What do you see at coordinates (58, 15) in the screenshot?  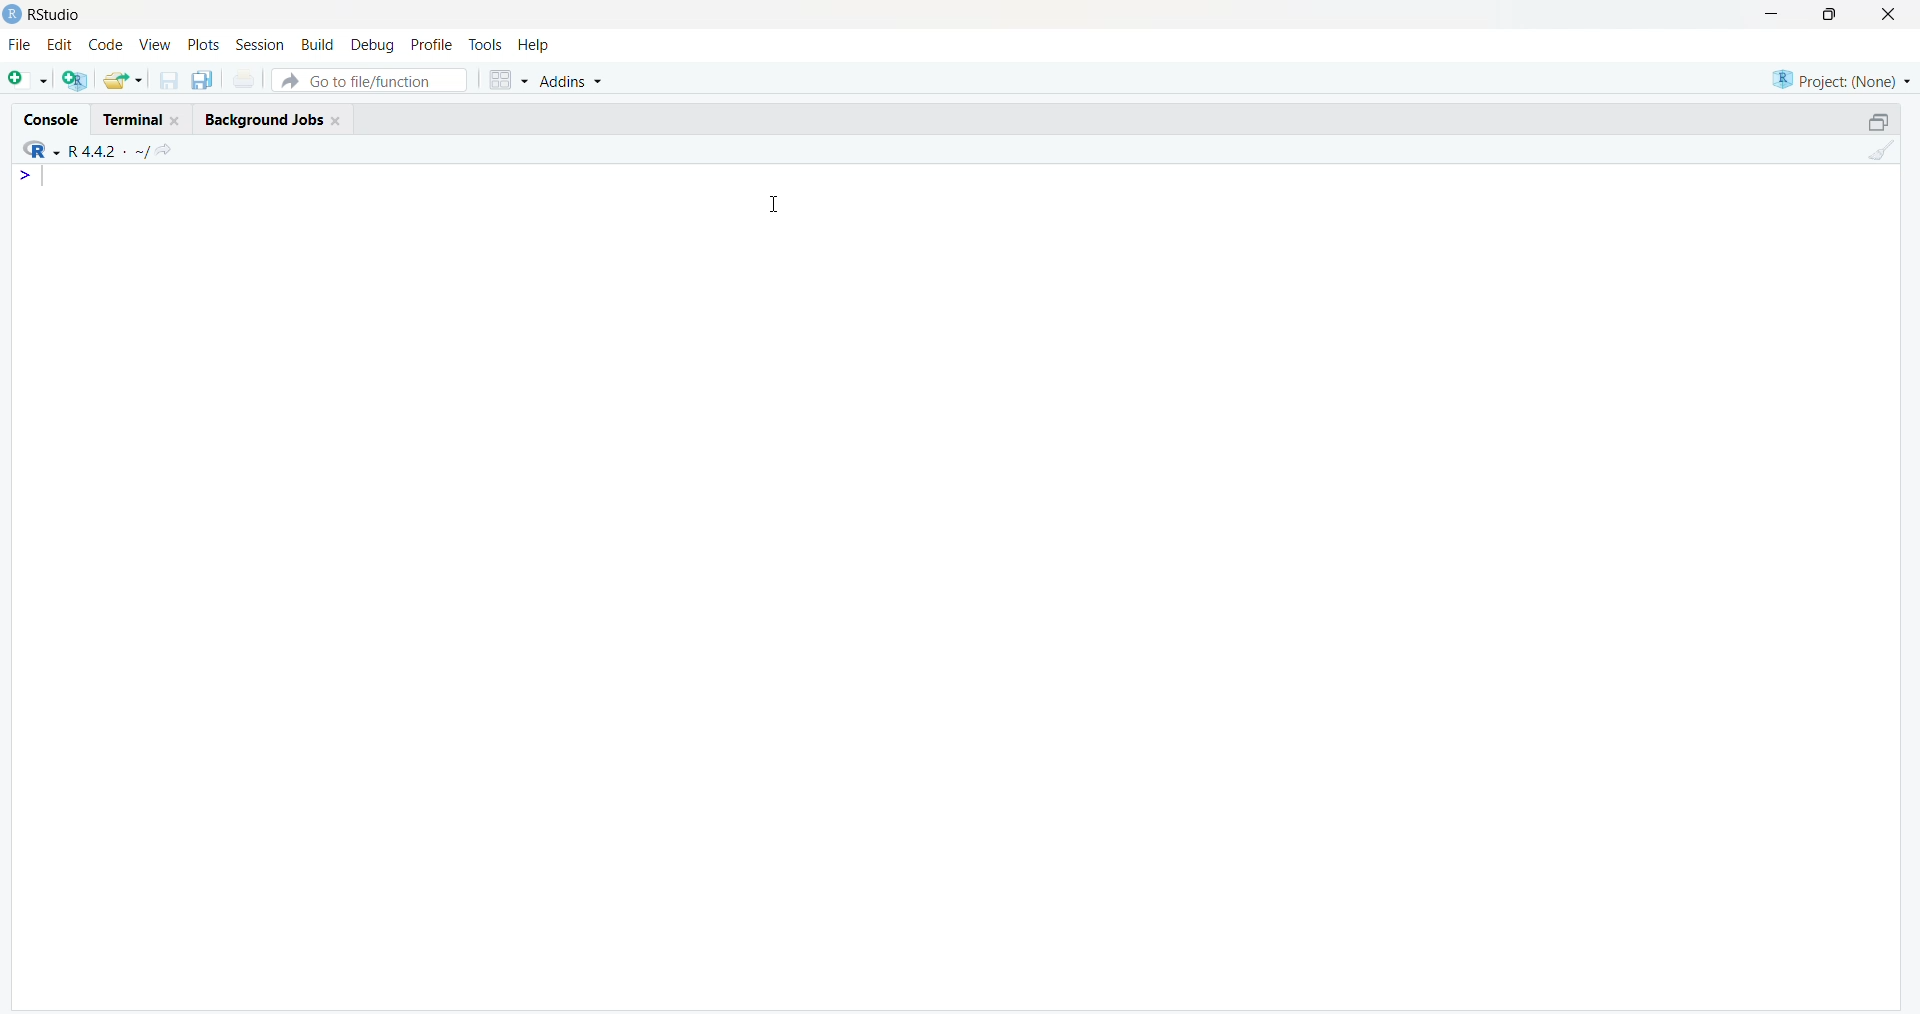 I see `RStudio` at bounding box center [58, 15].